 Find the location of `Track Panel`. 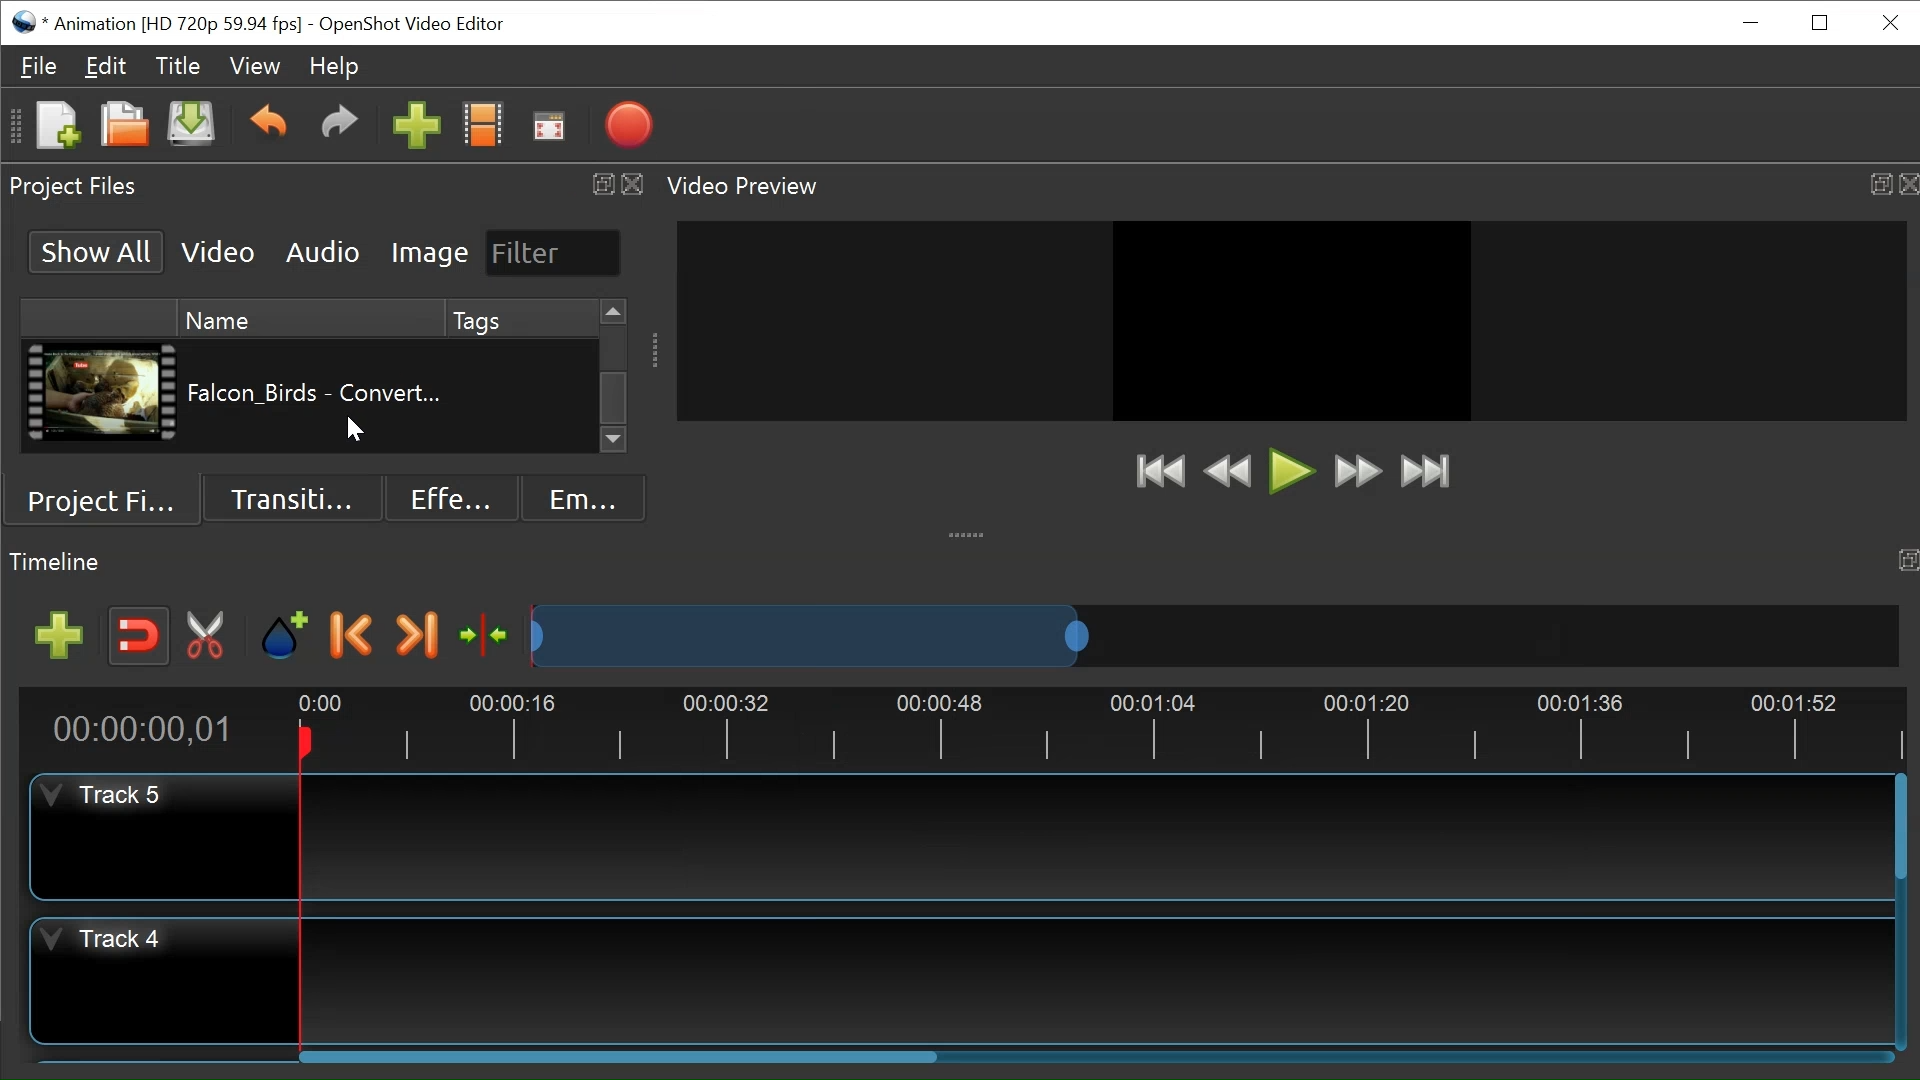

Track Panel is located at coordinates (1090, 836).